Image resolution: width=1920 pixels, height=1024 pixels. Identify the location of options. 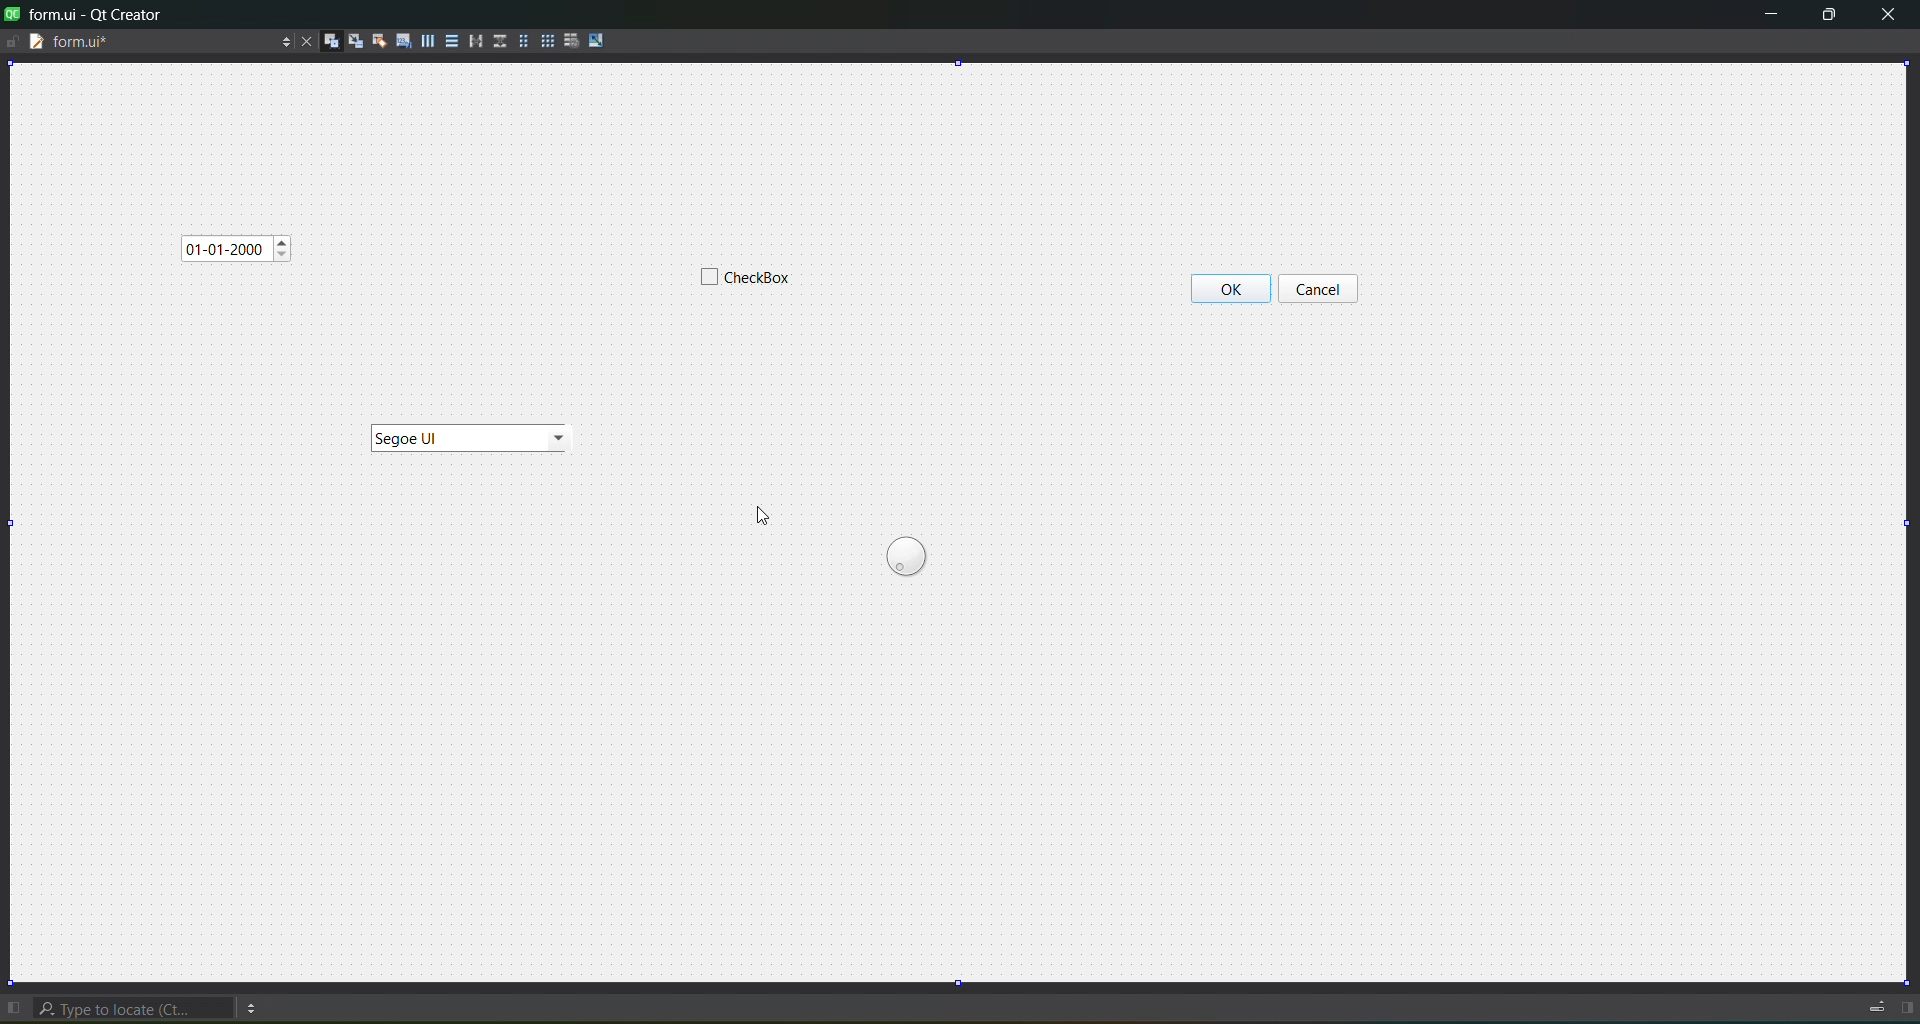
(278, 41).